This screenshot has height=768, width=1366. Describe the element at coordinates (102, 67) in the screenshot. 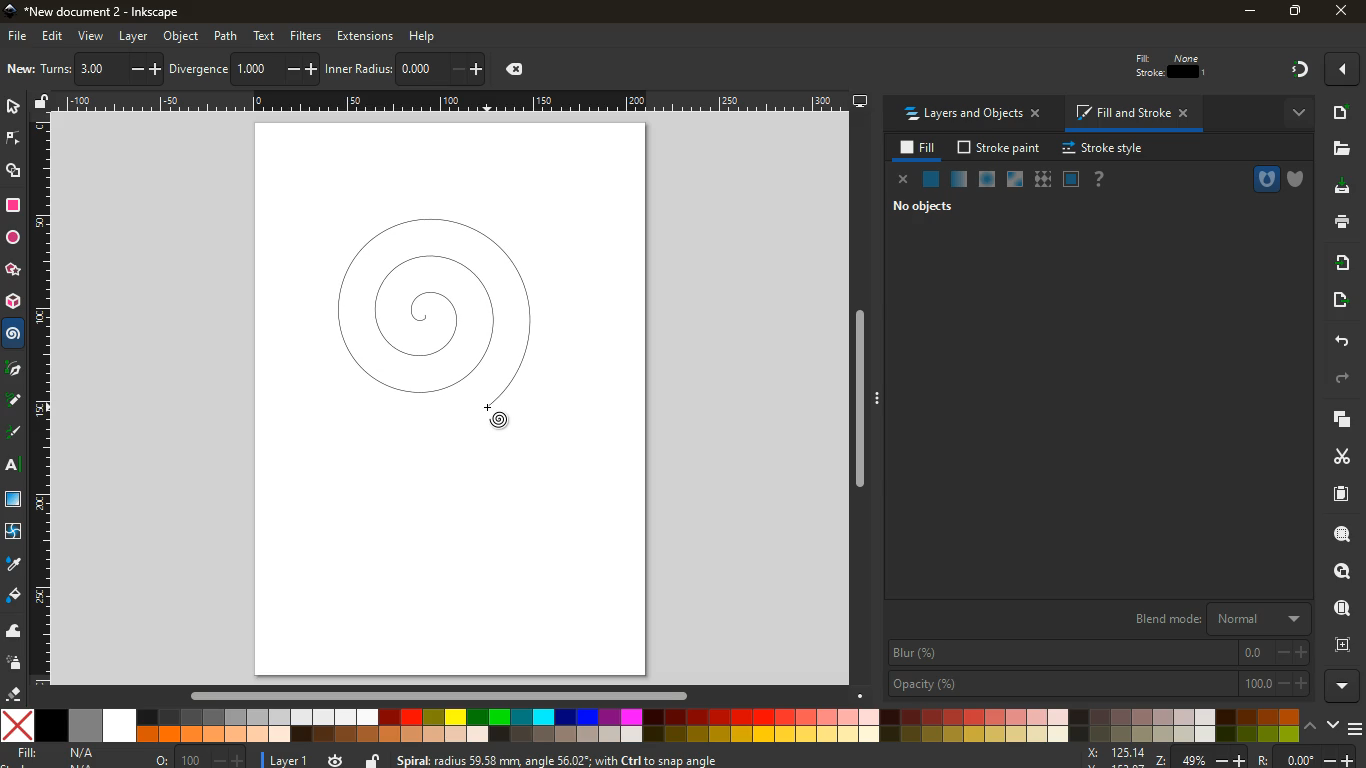

I see `photo` at that location.